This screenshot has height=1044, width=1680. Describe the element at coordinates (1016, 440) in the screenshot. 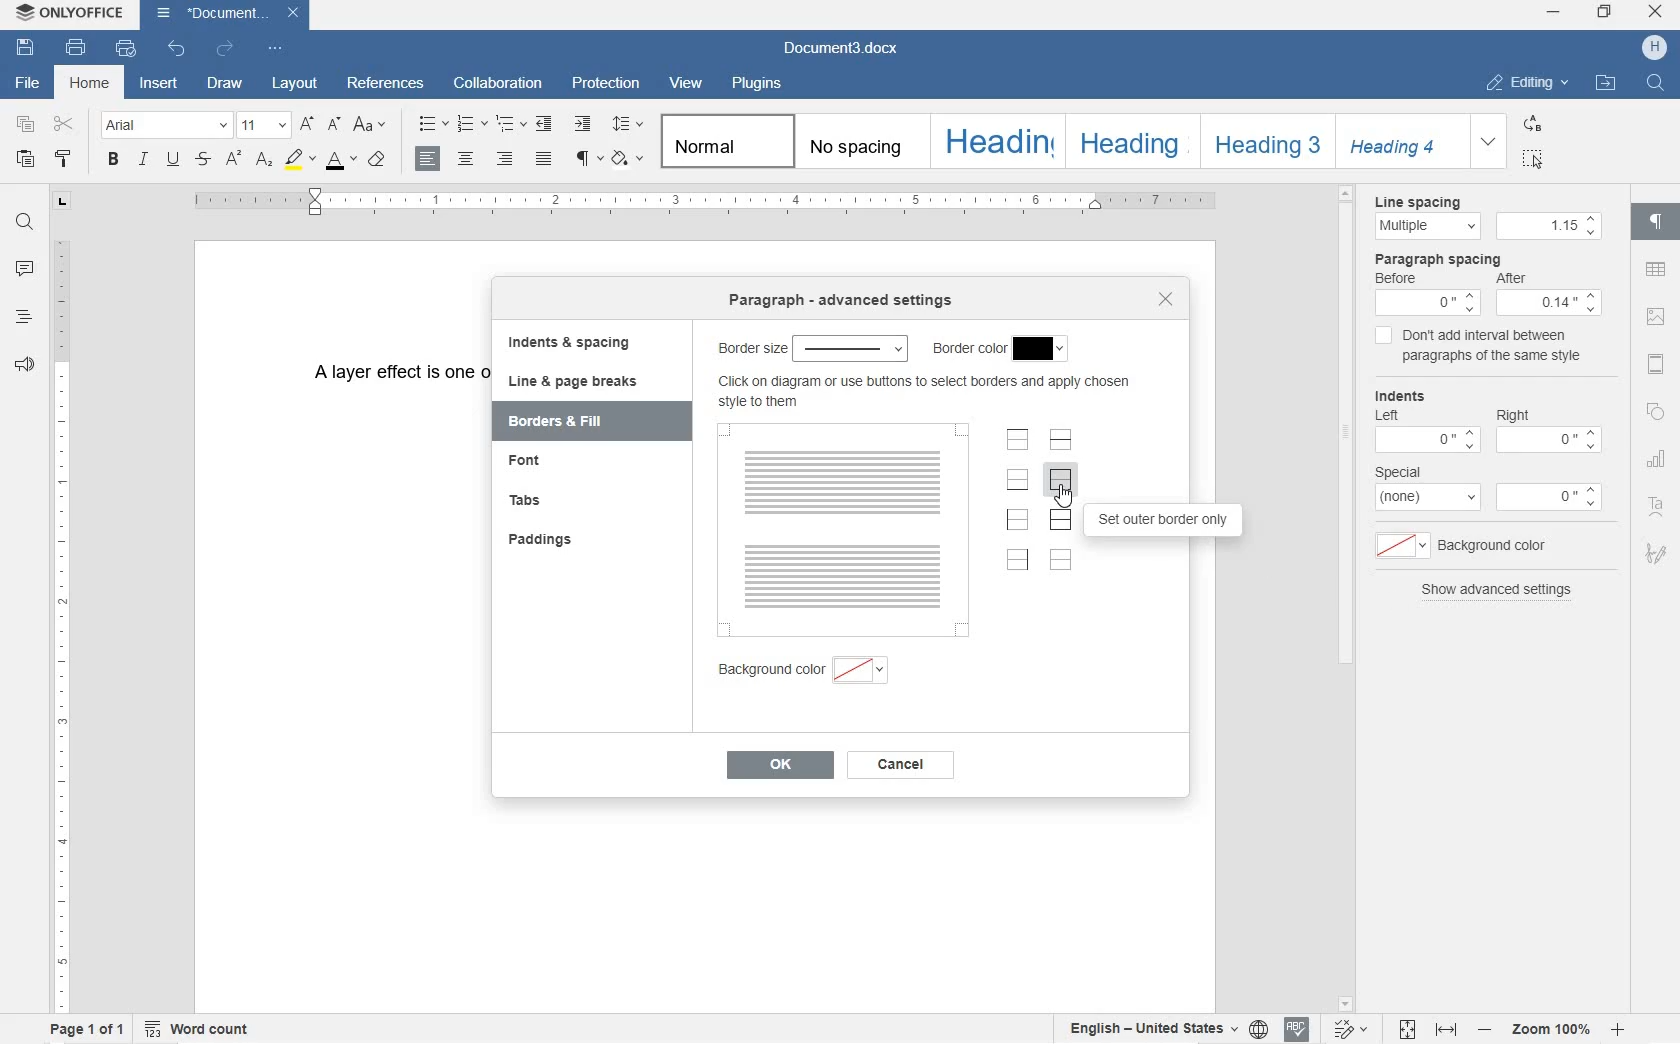

I see `set top border only` at that location.